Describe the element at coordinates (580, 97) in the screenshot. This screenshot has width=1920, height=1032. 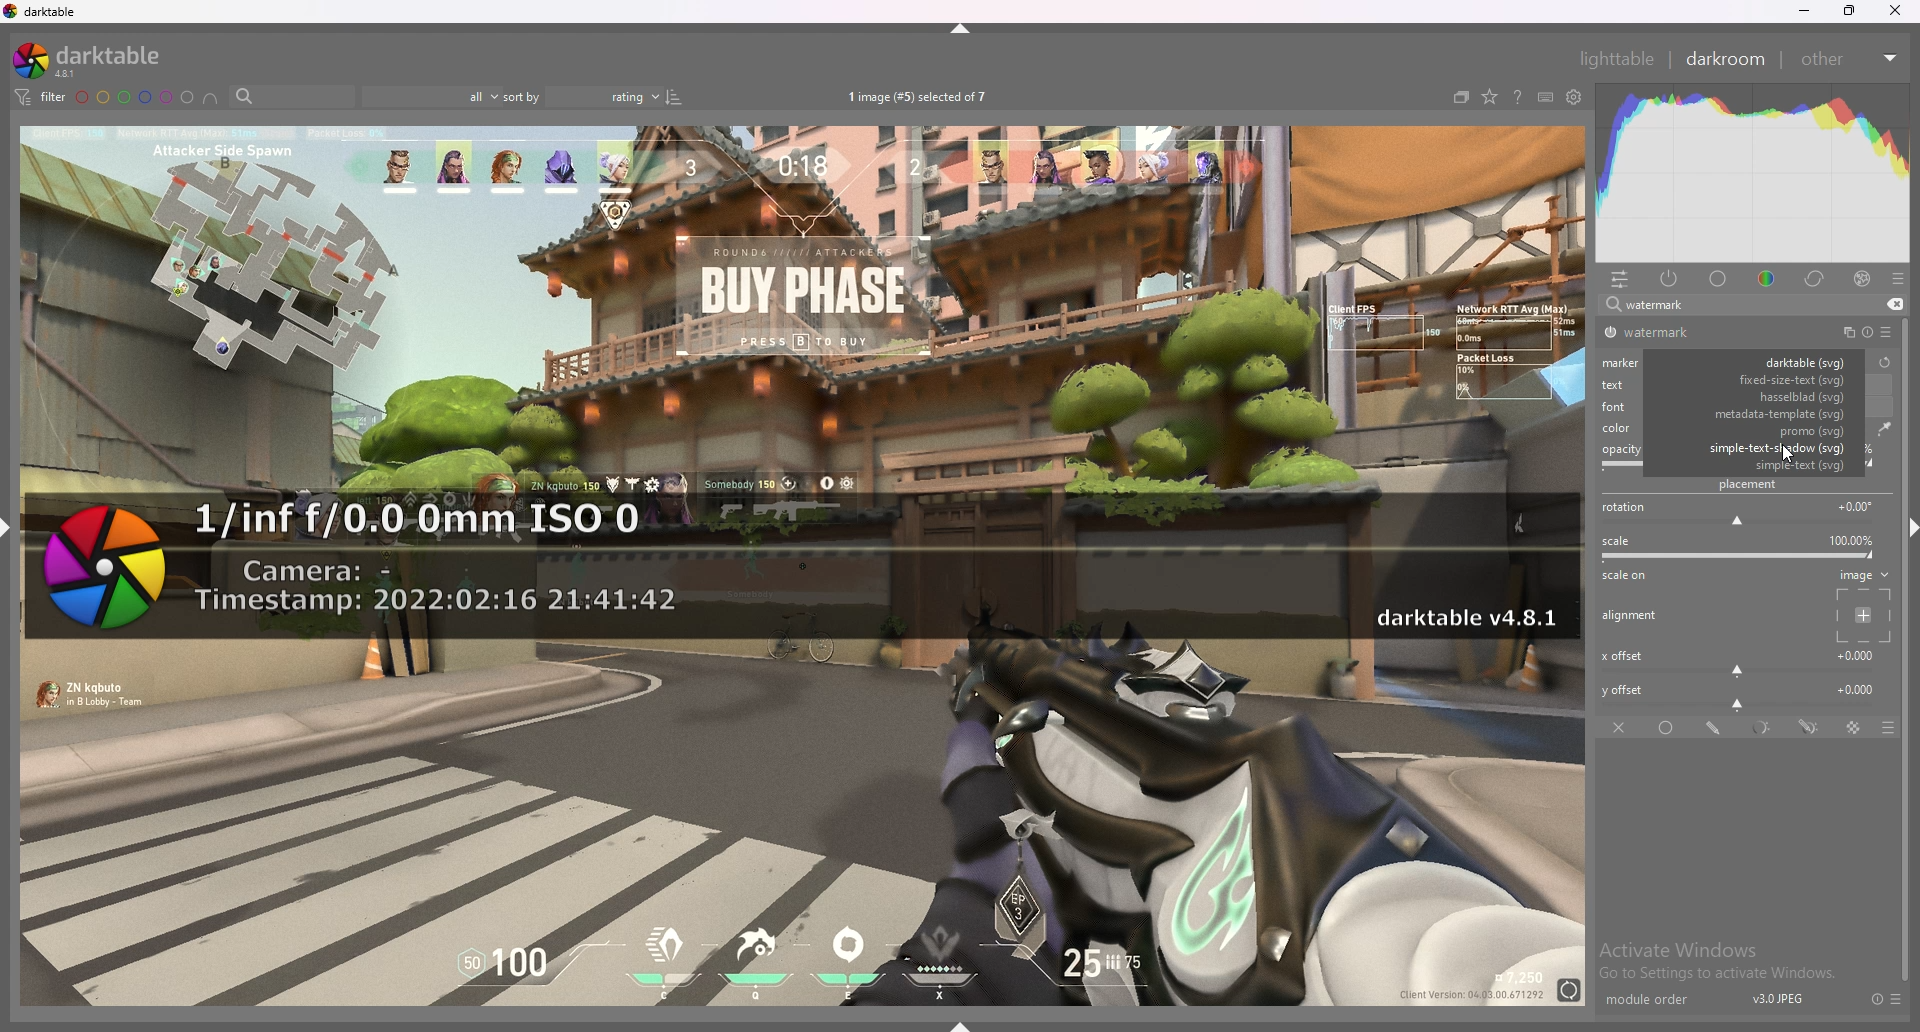
I see `sort by` at that location.